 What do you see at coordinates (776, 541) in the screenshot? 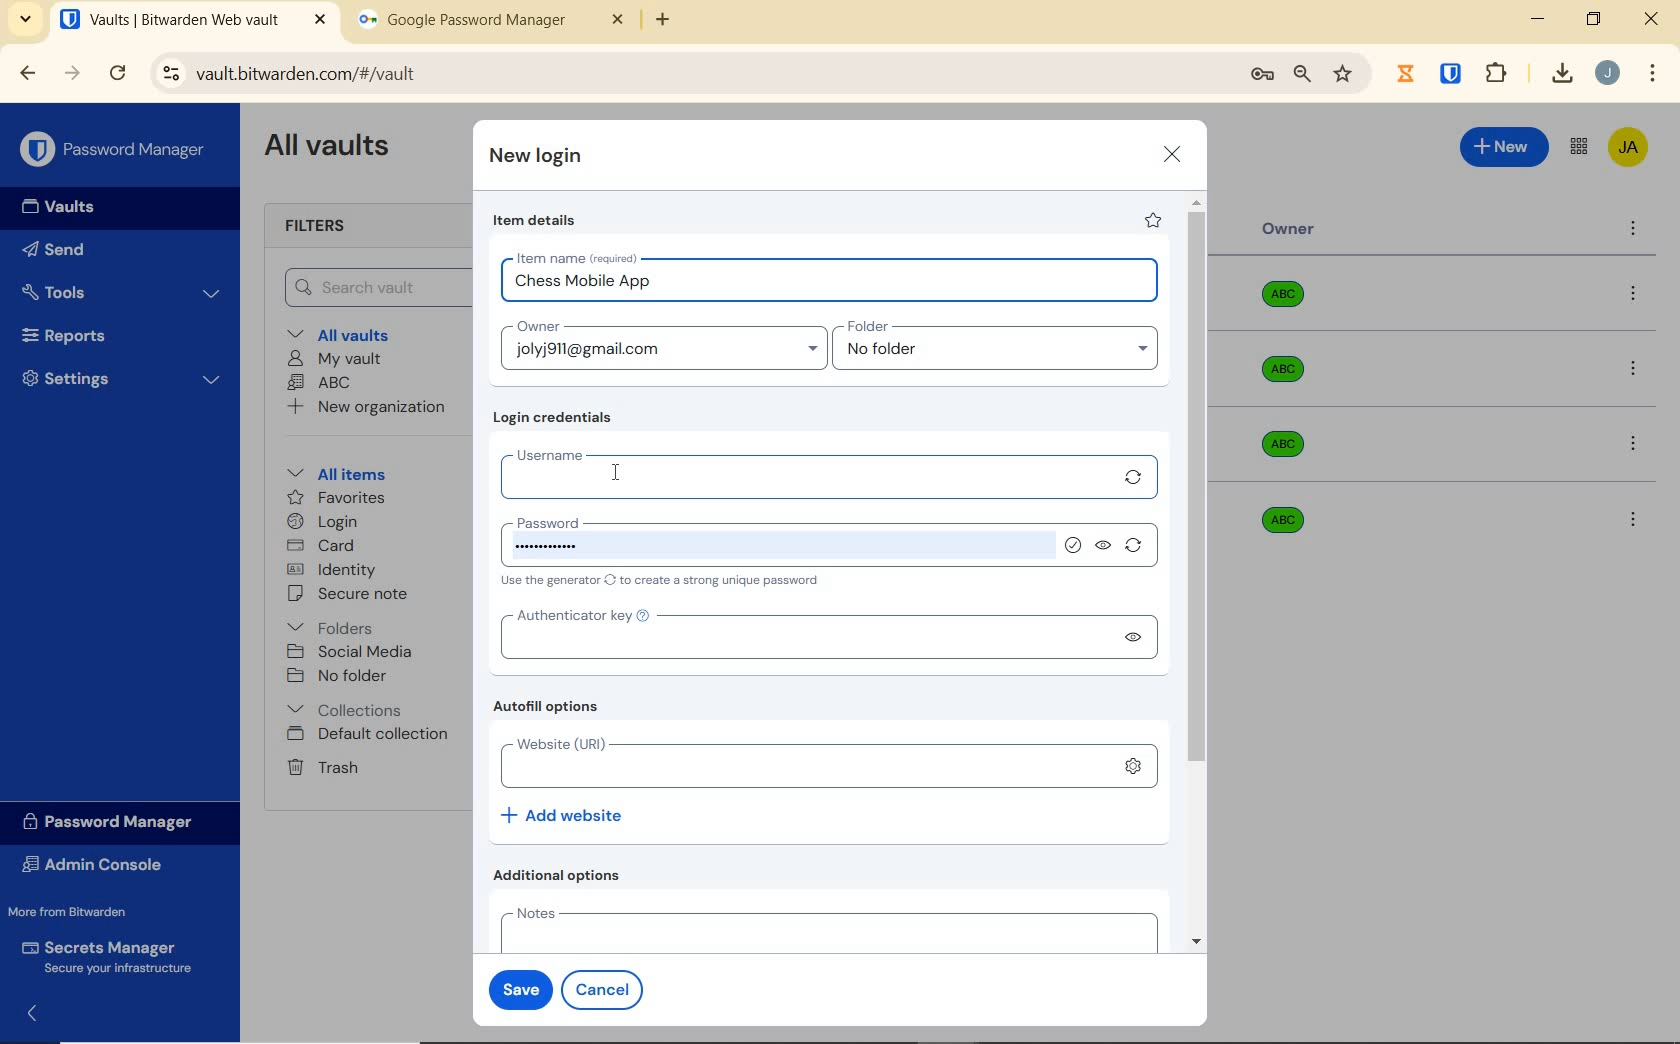
I see `password` at bounding box center [776, 541].